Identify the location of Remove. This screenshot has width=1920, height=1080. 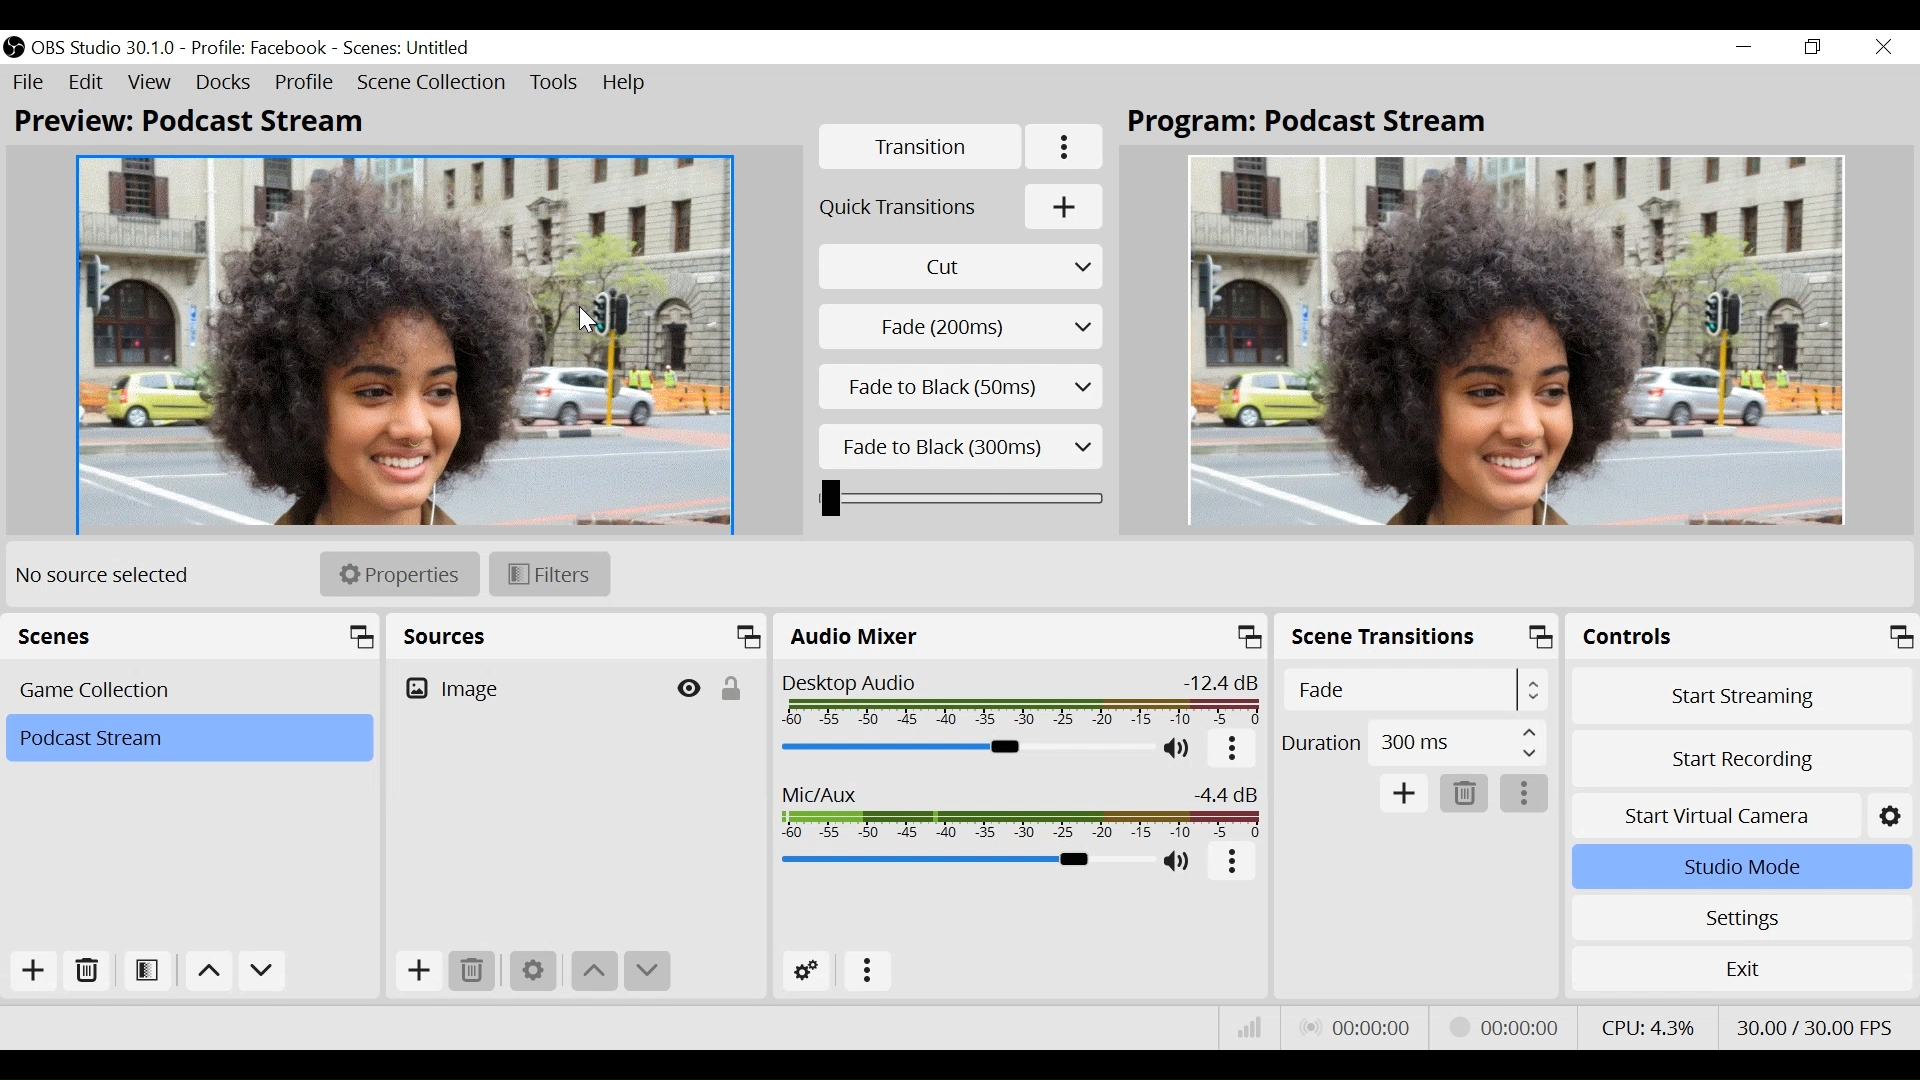
(1463, 794).